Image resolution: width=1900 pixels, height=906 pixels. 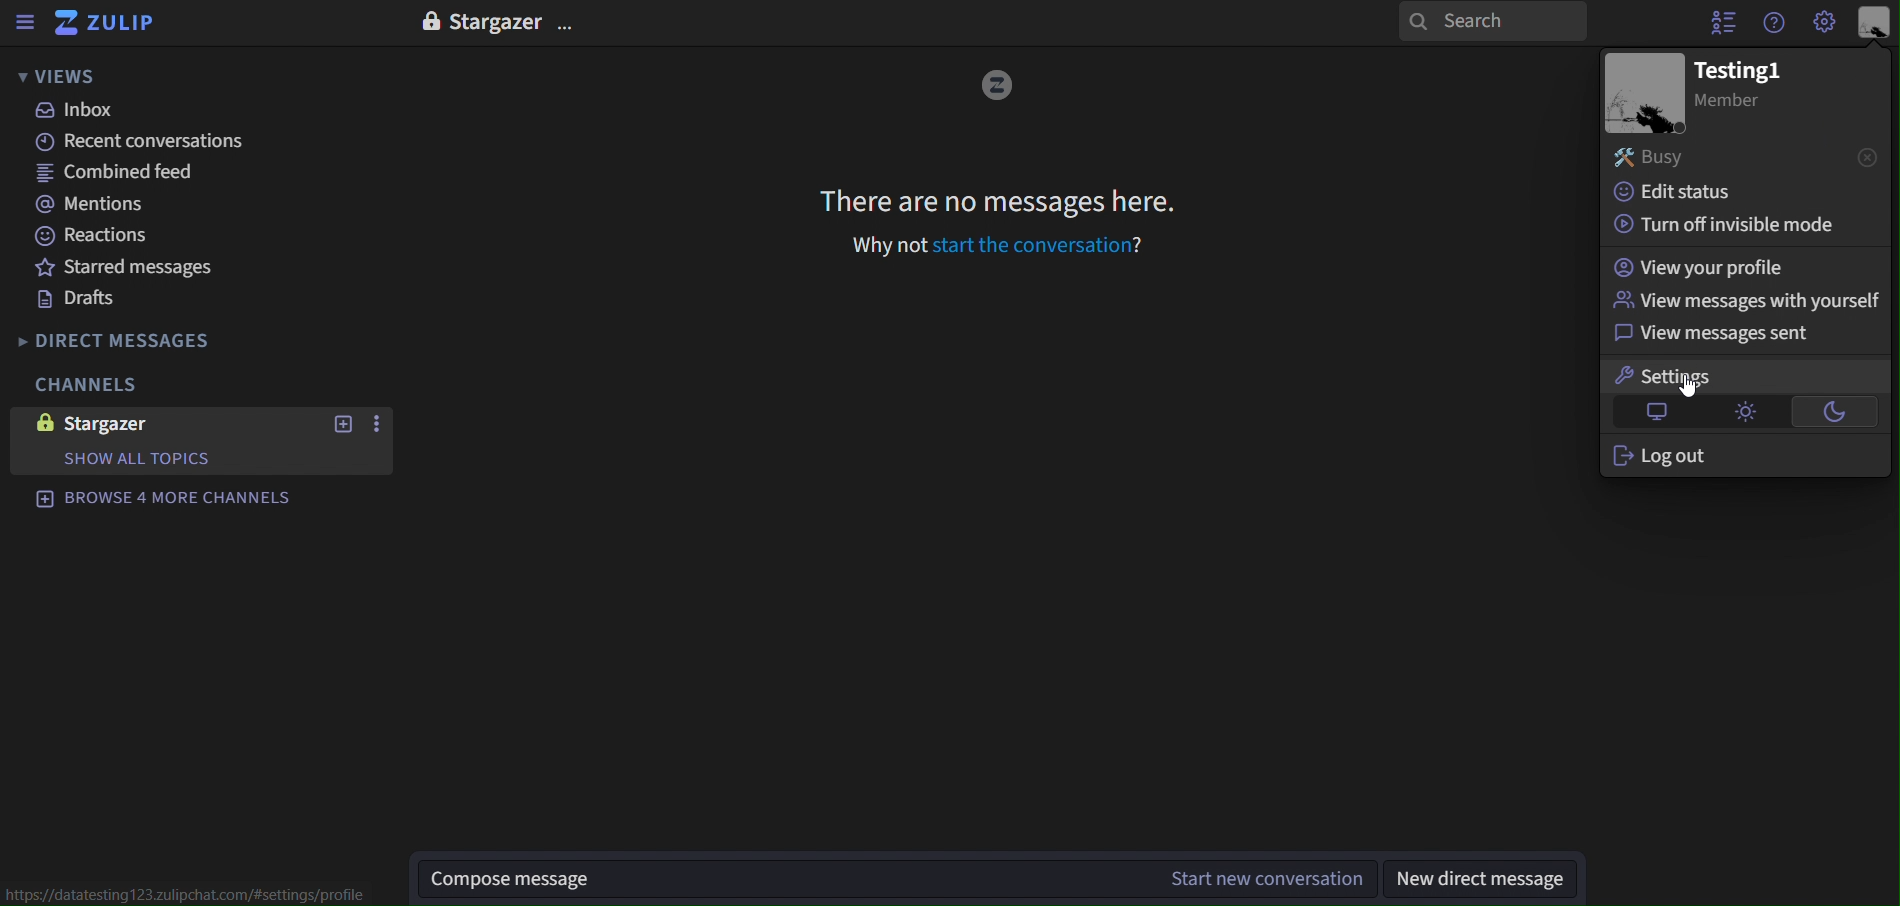 I want to click on zulip, so click(x=116, y=27).